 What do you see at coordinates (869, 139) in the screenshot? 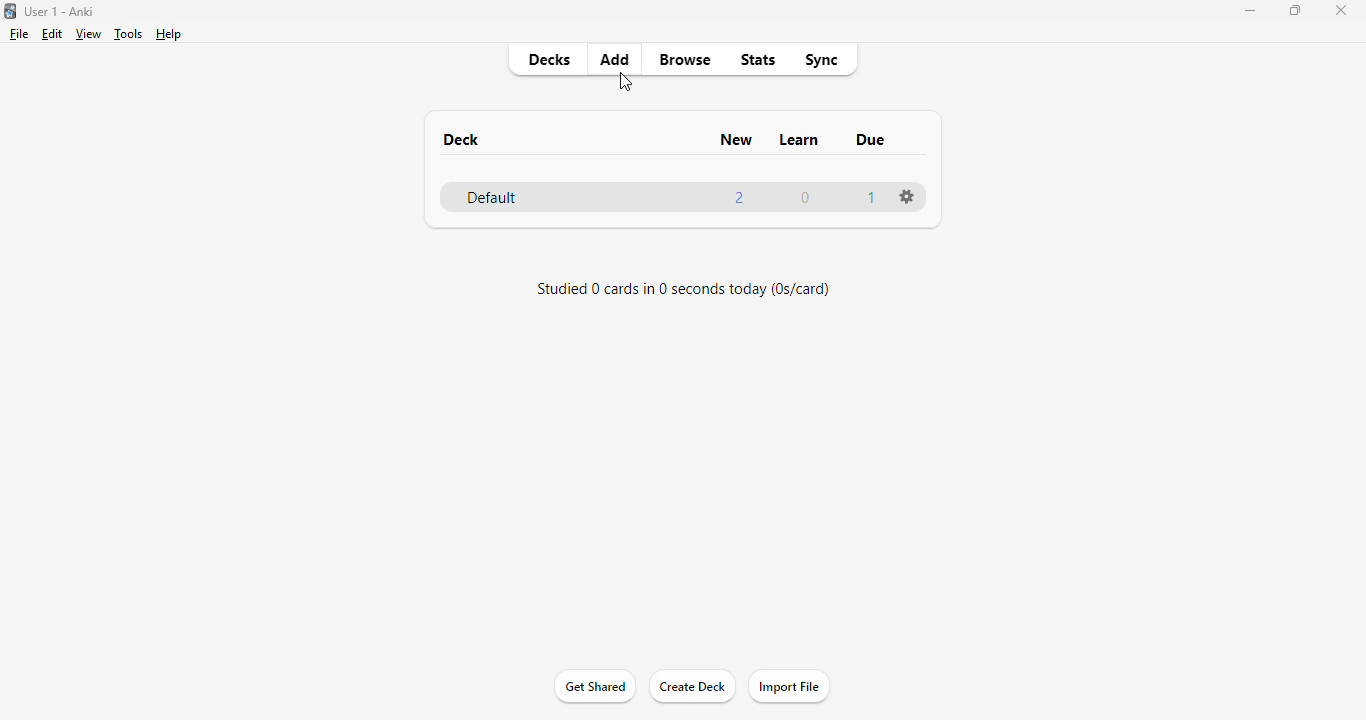
I see `due` at bounding box center [869, 139].